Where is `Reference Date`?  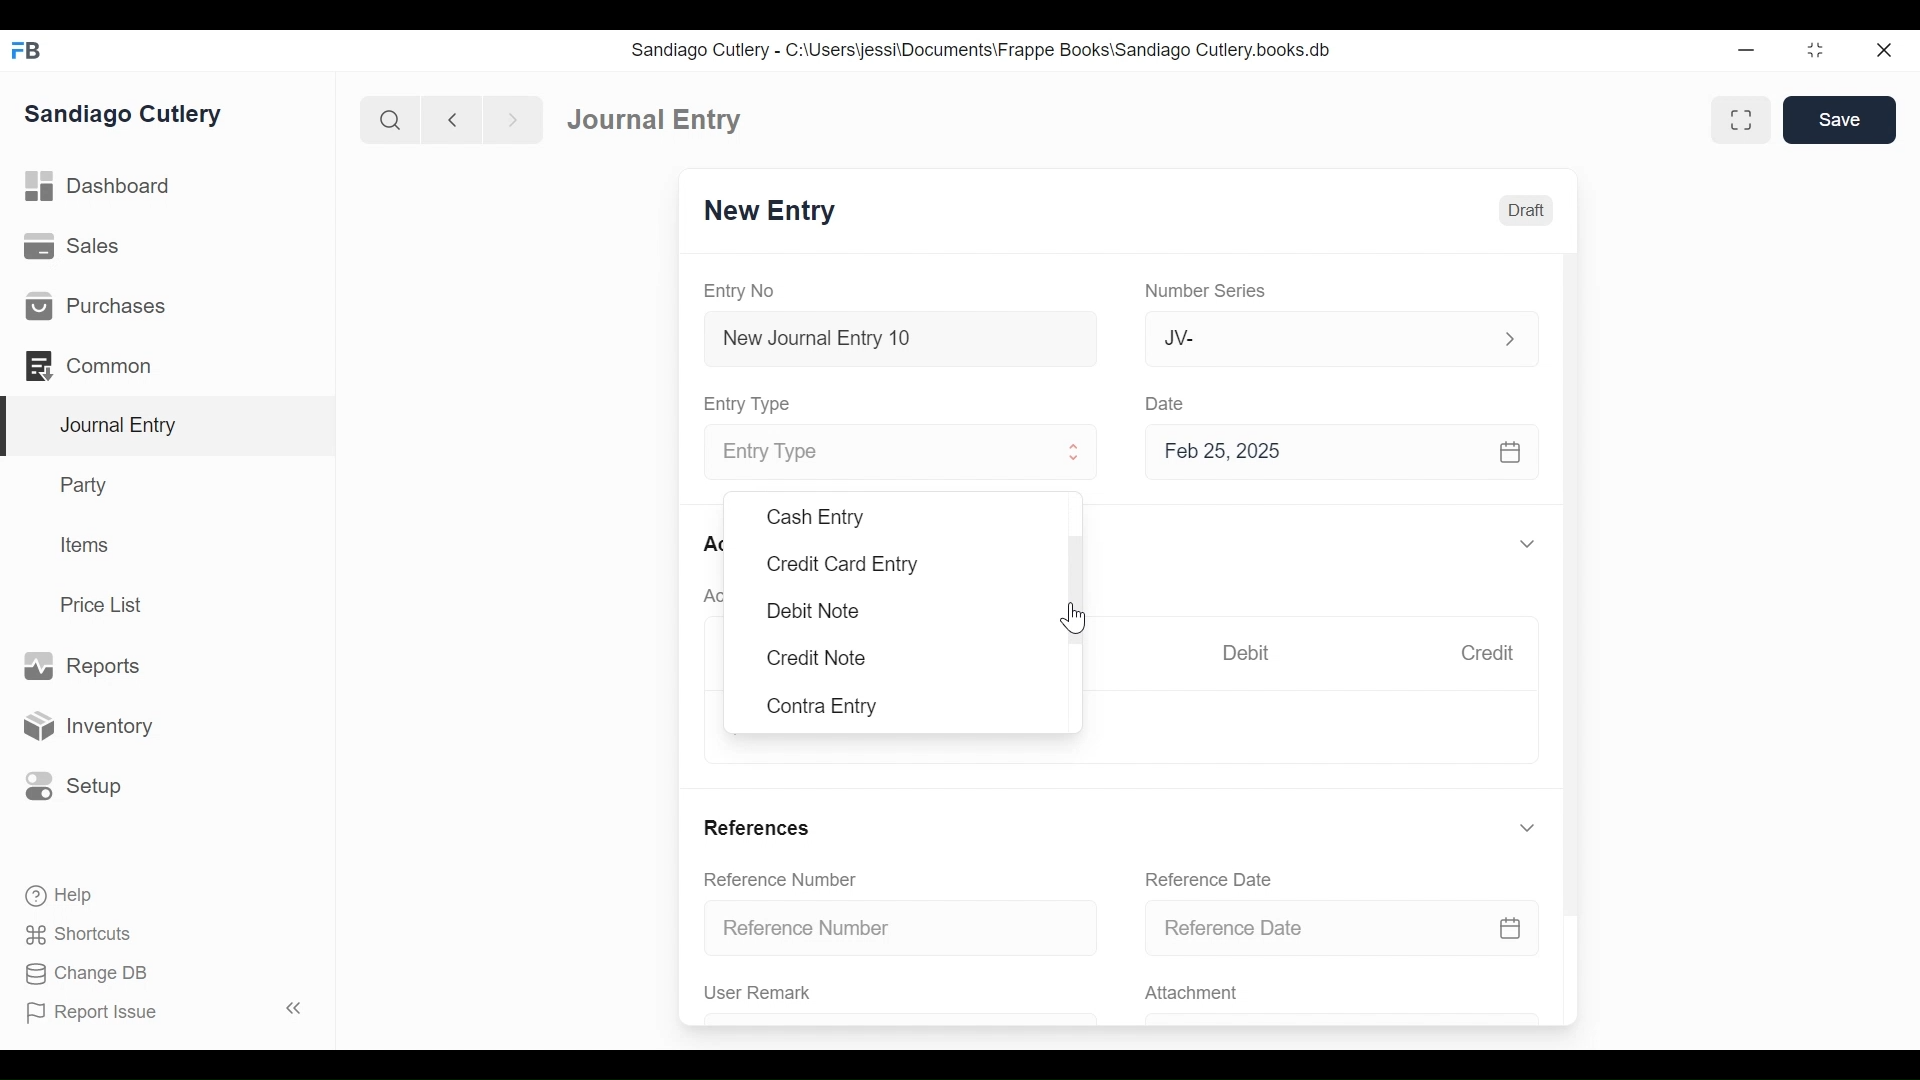
Reference Date is located at coordinates (1214, 879).